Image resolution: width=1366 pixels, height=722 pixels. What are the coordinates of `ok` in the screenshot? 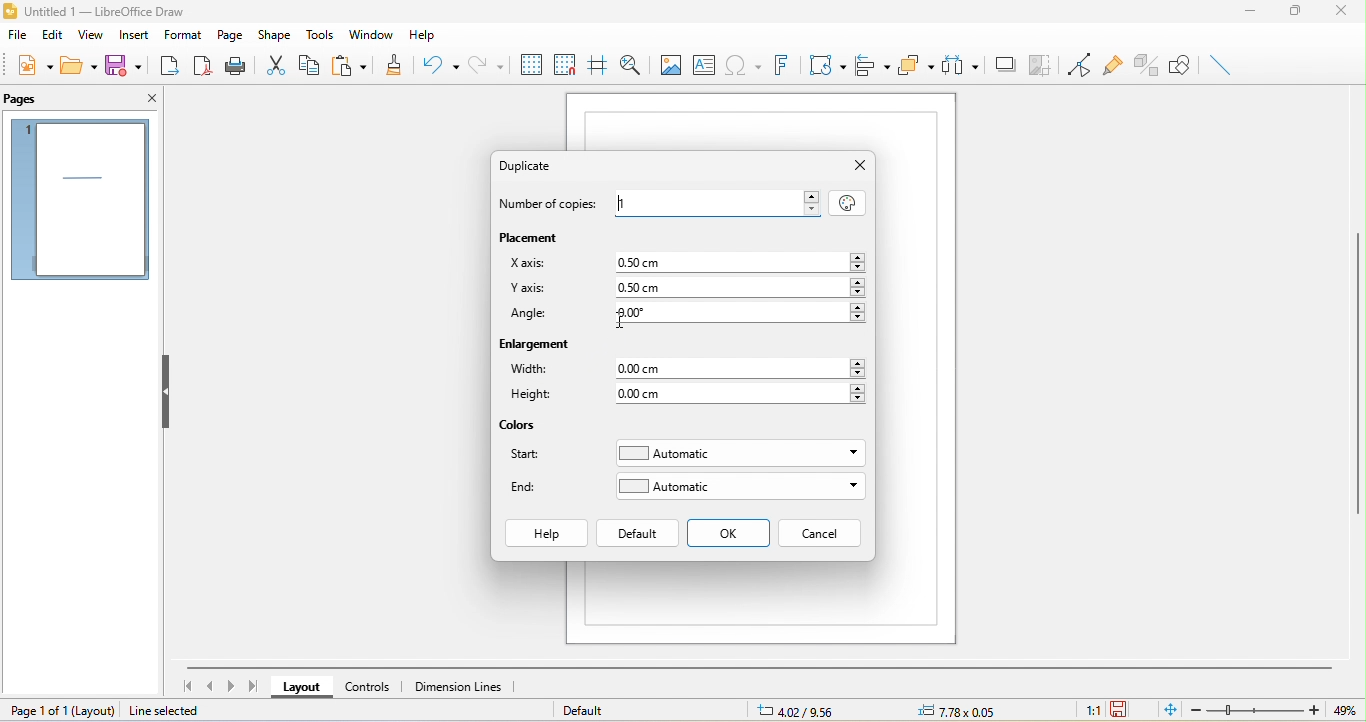 It's located at (730, 534).